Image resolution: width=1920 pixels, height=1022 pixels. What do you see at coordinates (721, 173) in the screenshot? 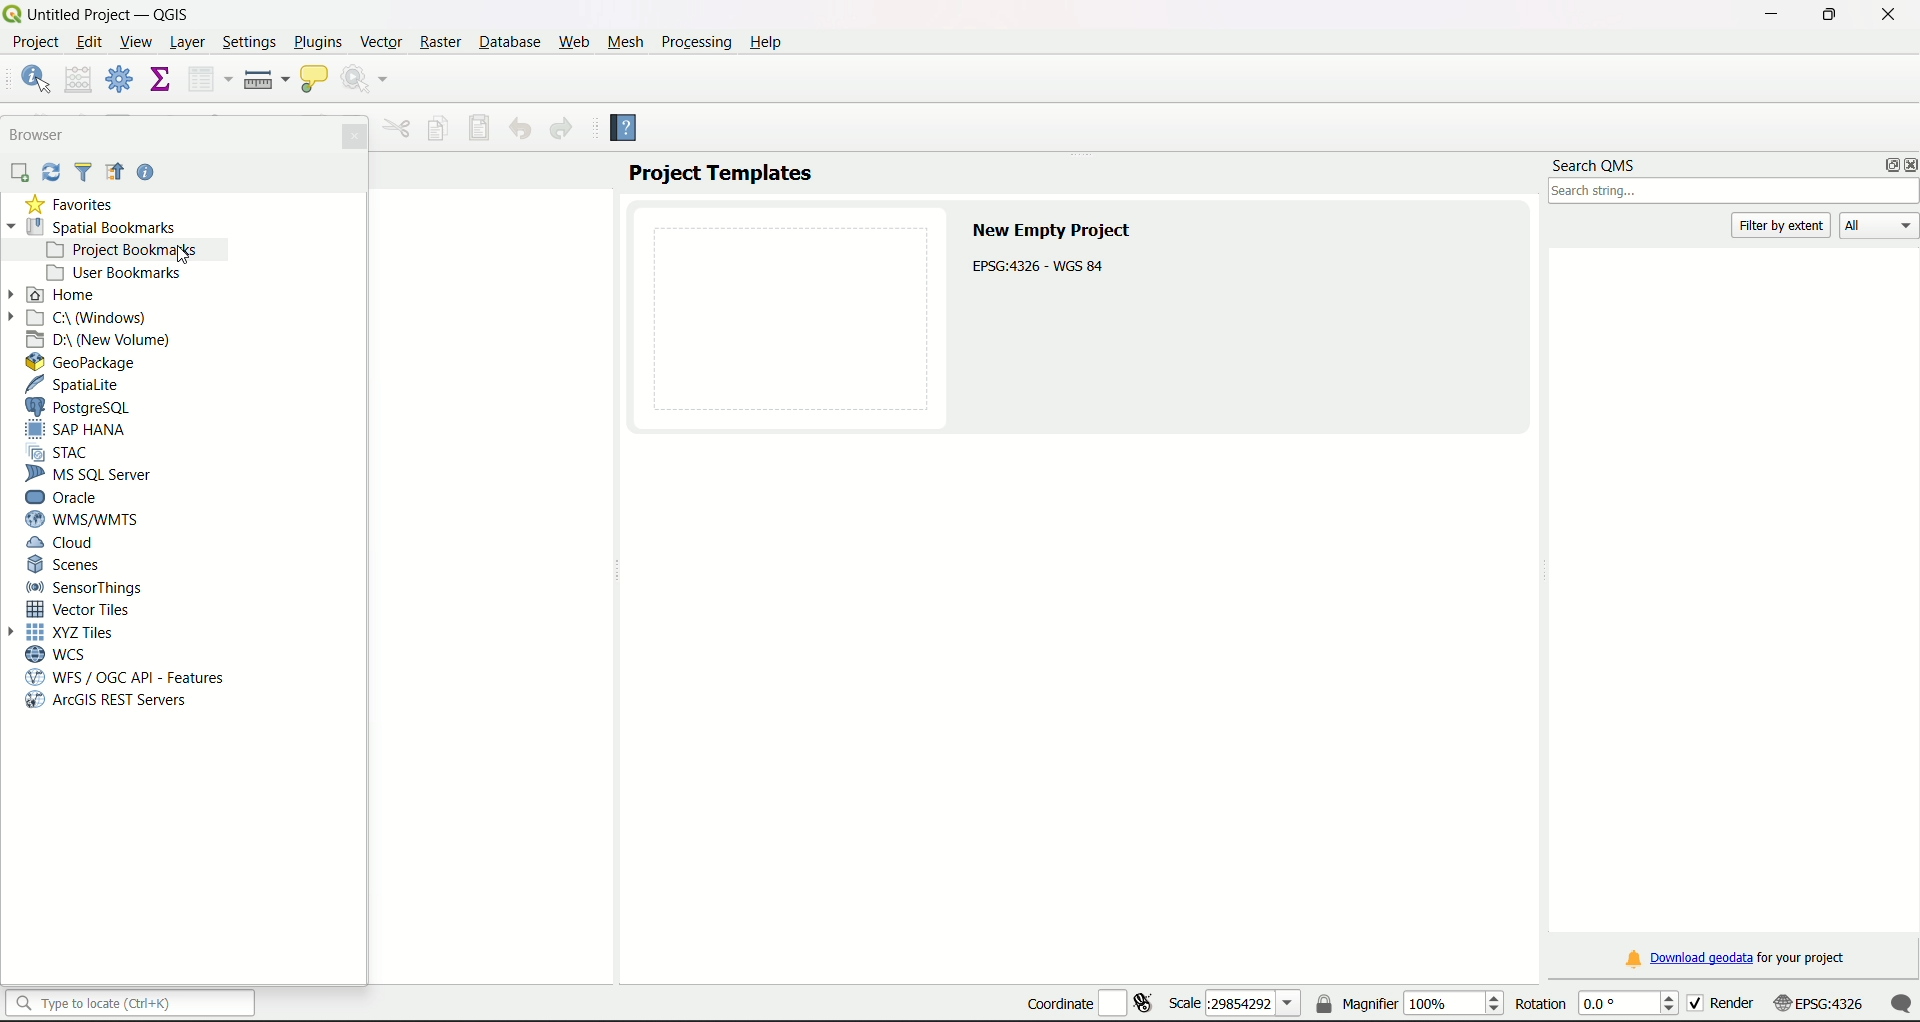
I see `project templates` at bounding box center [721, 173].